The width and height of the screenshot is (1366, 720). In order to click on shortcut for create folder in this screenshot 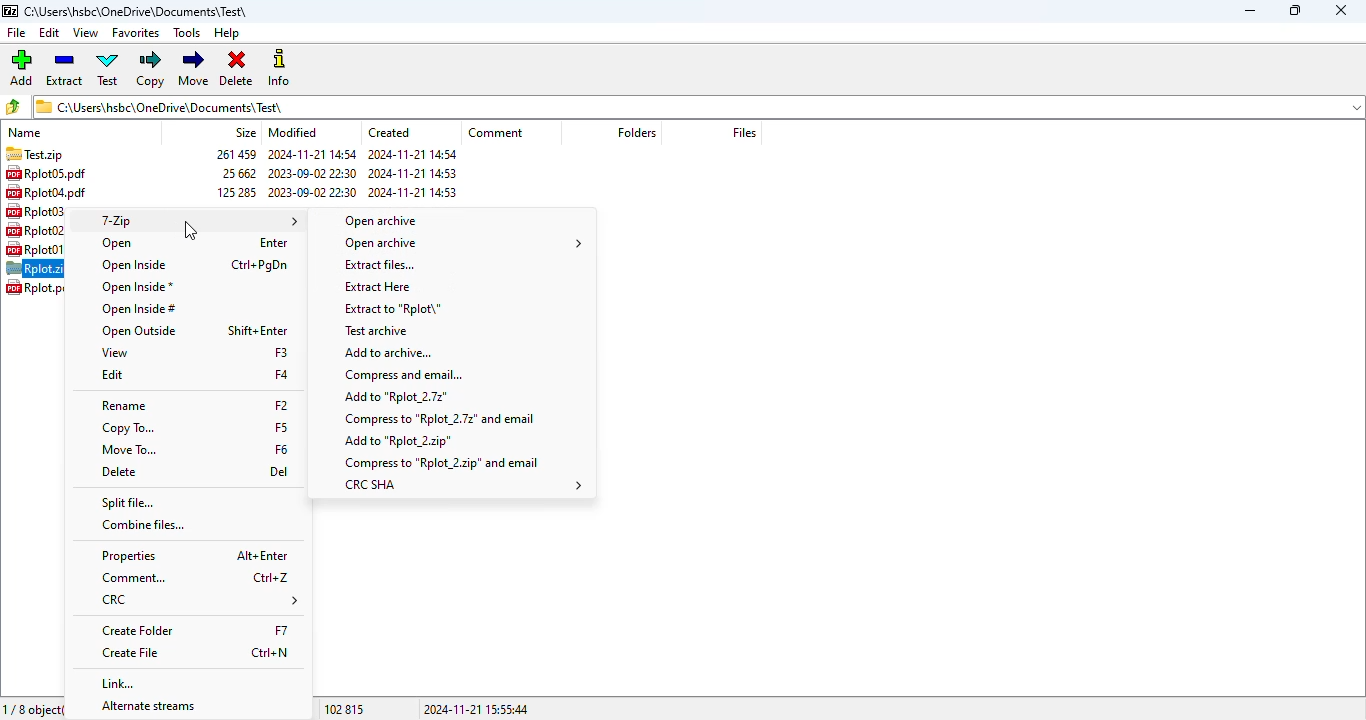, I will do `click(281, 628)`.